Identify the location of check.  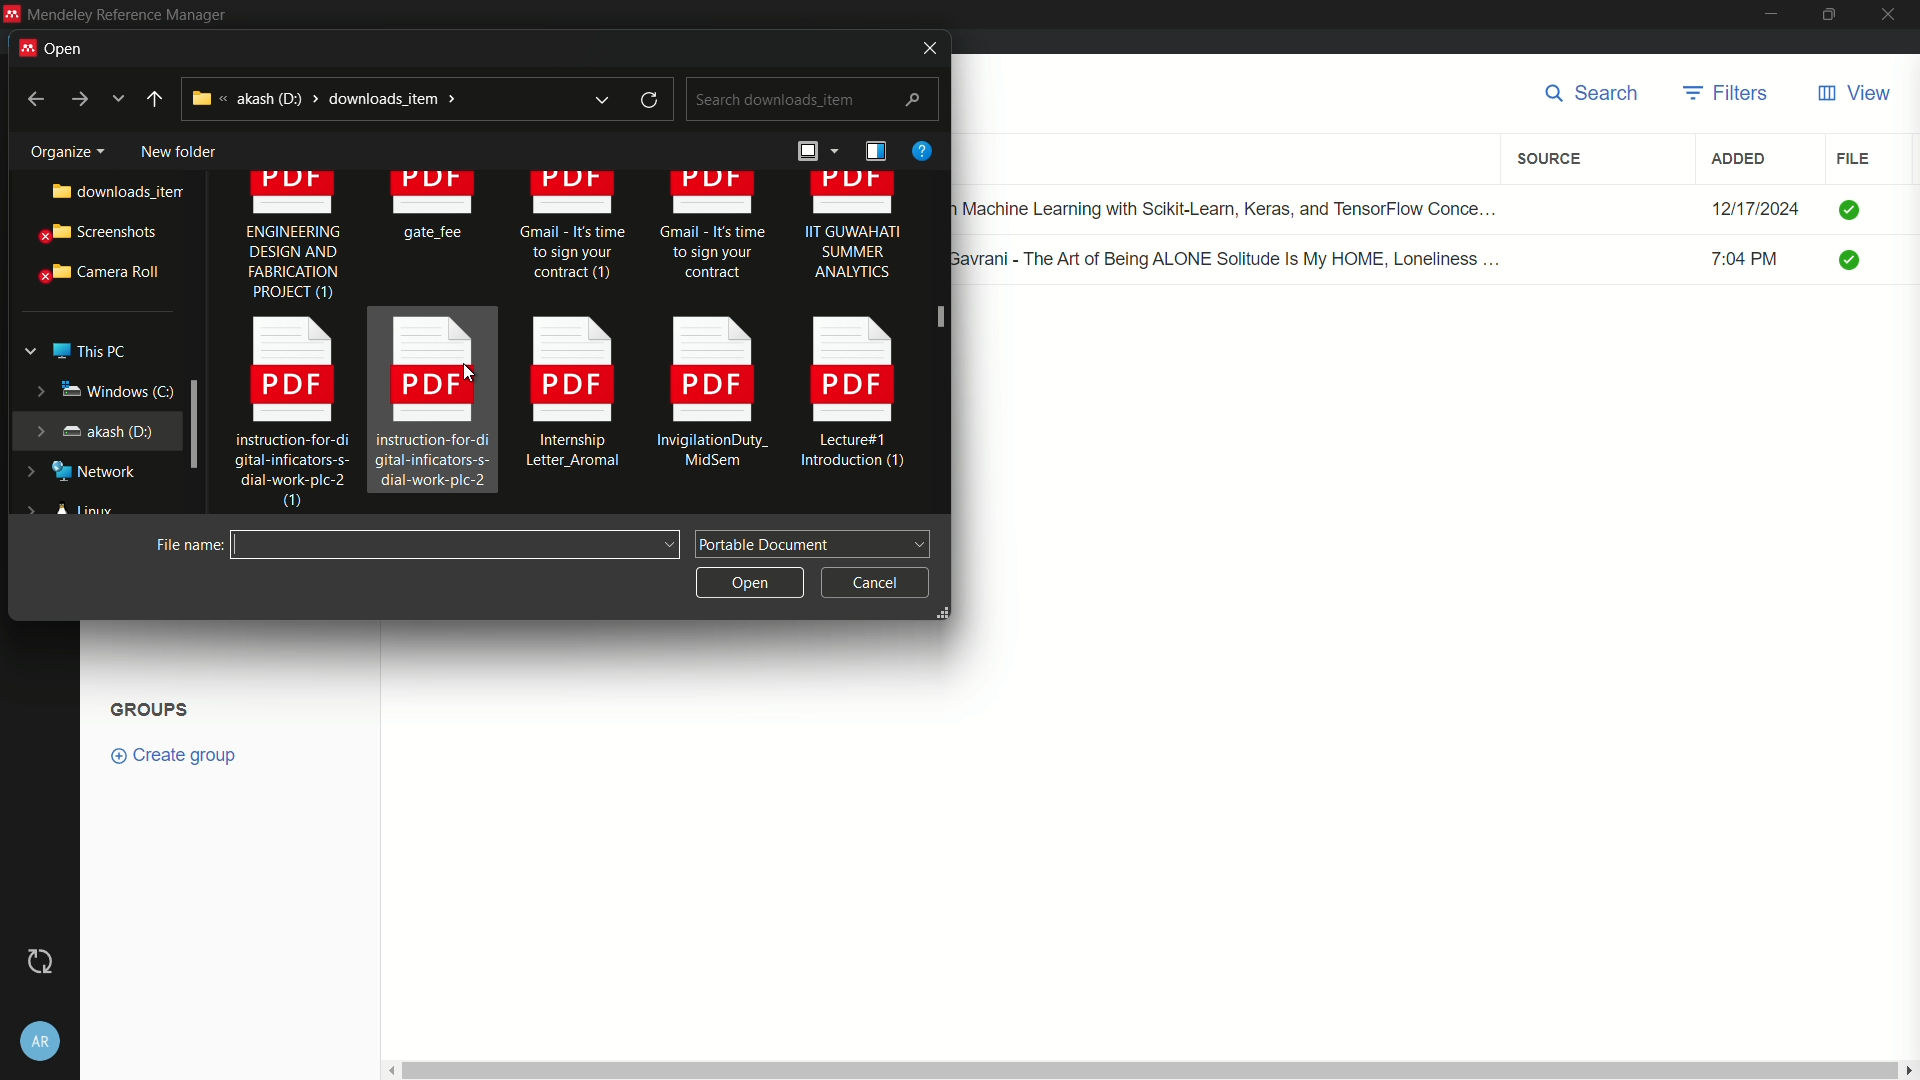
(1852, 208).